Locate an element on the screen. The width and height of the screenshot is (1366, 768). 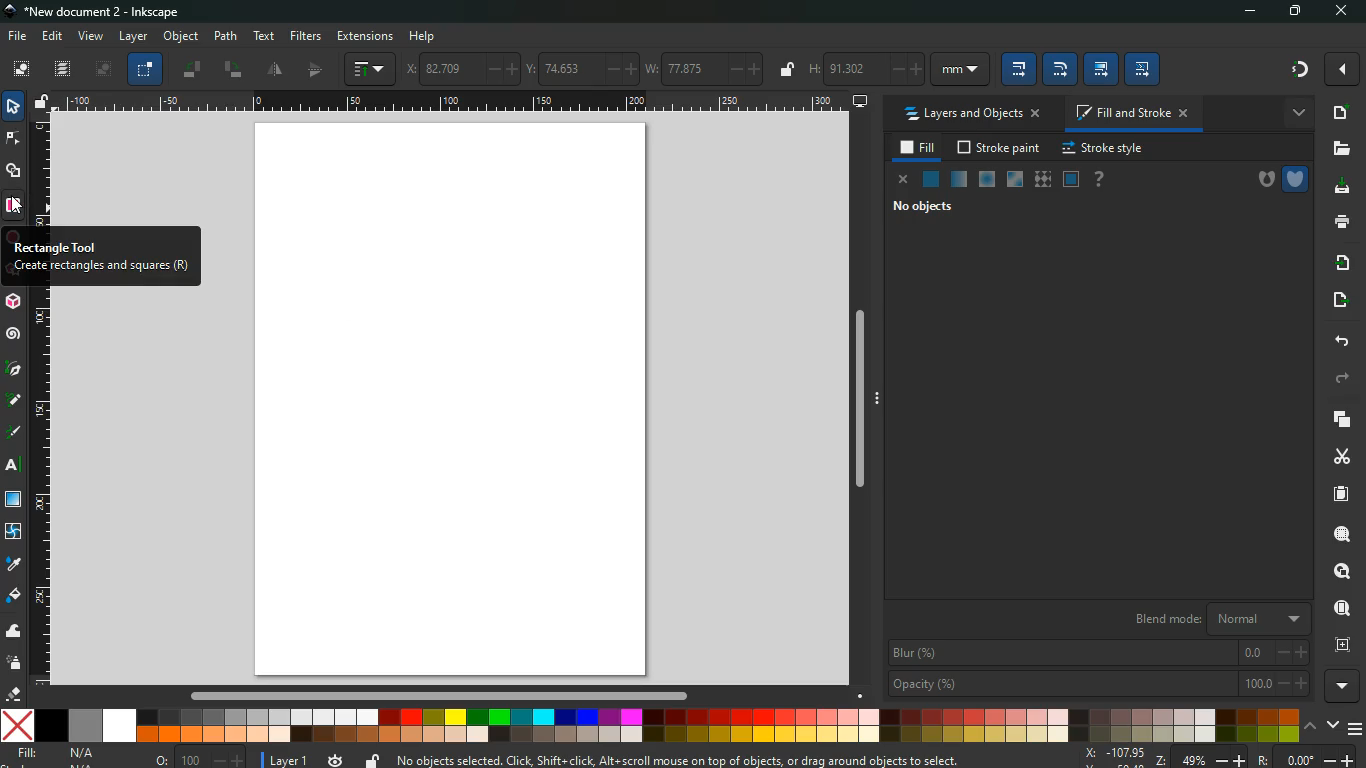
half is located at coordinates (275, 70).